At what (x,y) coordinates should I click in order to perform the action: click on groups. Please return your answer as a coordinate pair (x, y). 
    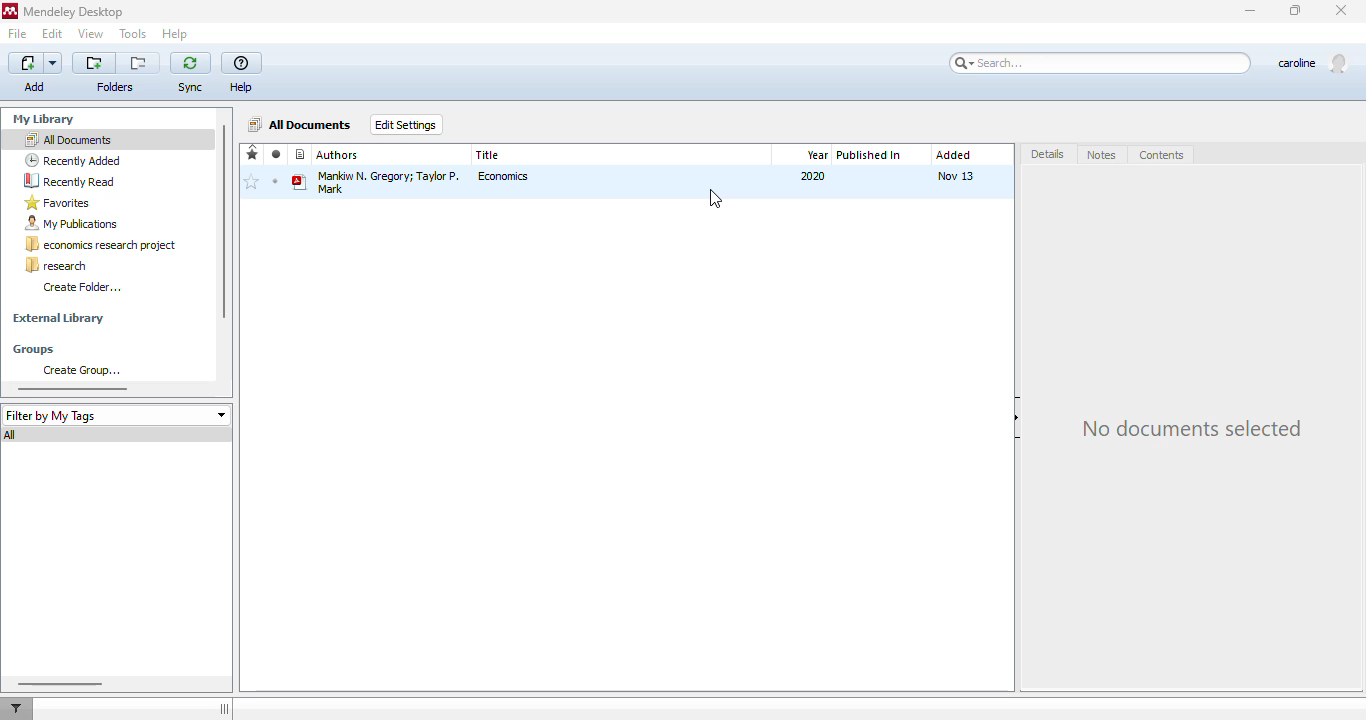
    Looking at the image, I should click on (35, 350).